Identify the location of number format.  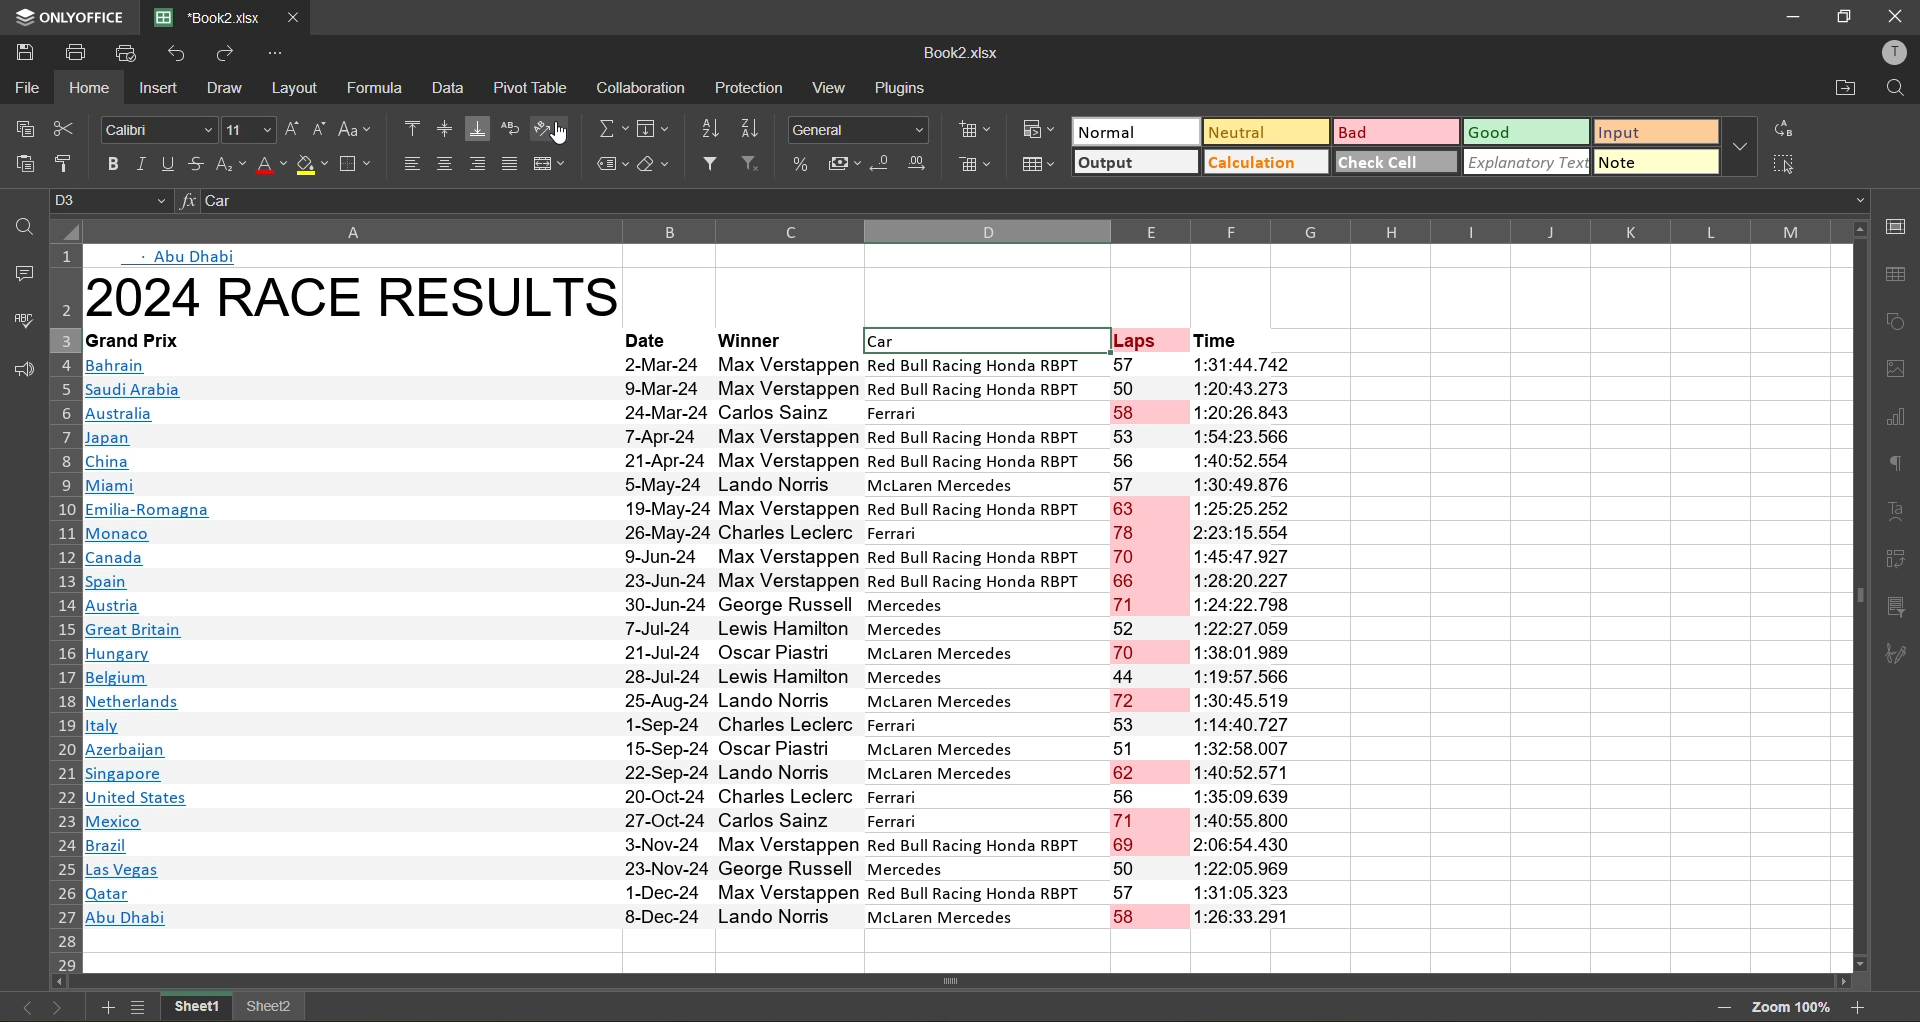
(858, 128).